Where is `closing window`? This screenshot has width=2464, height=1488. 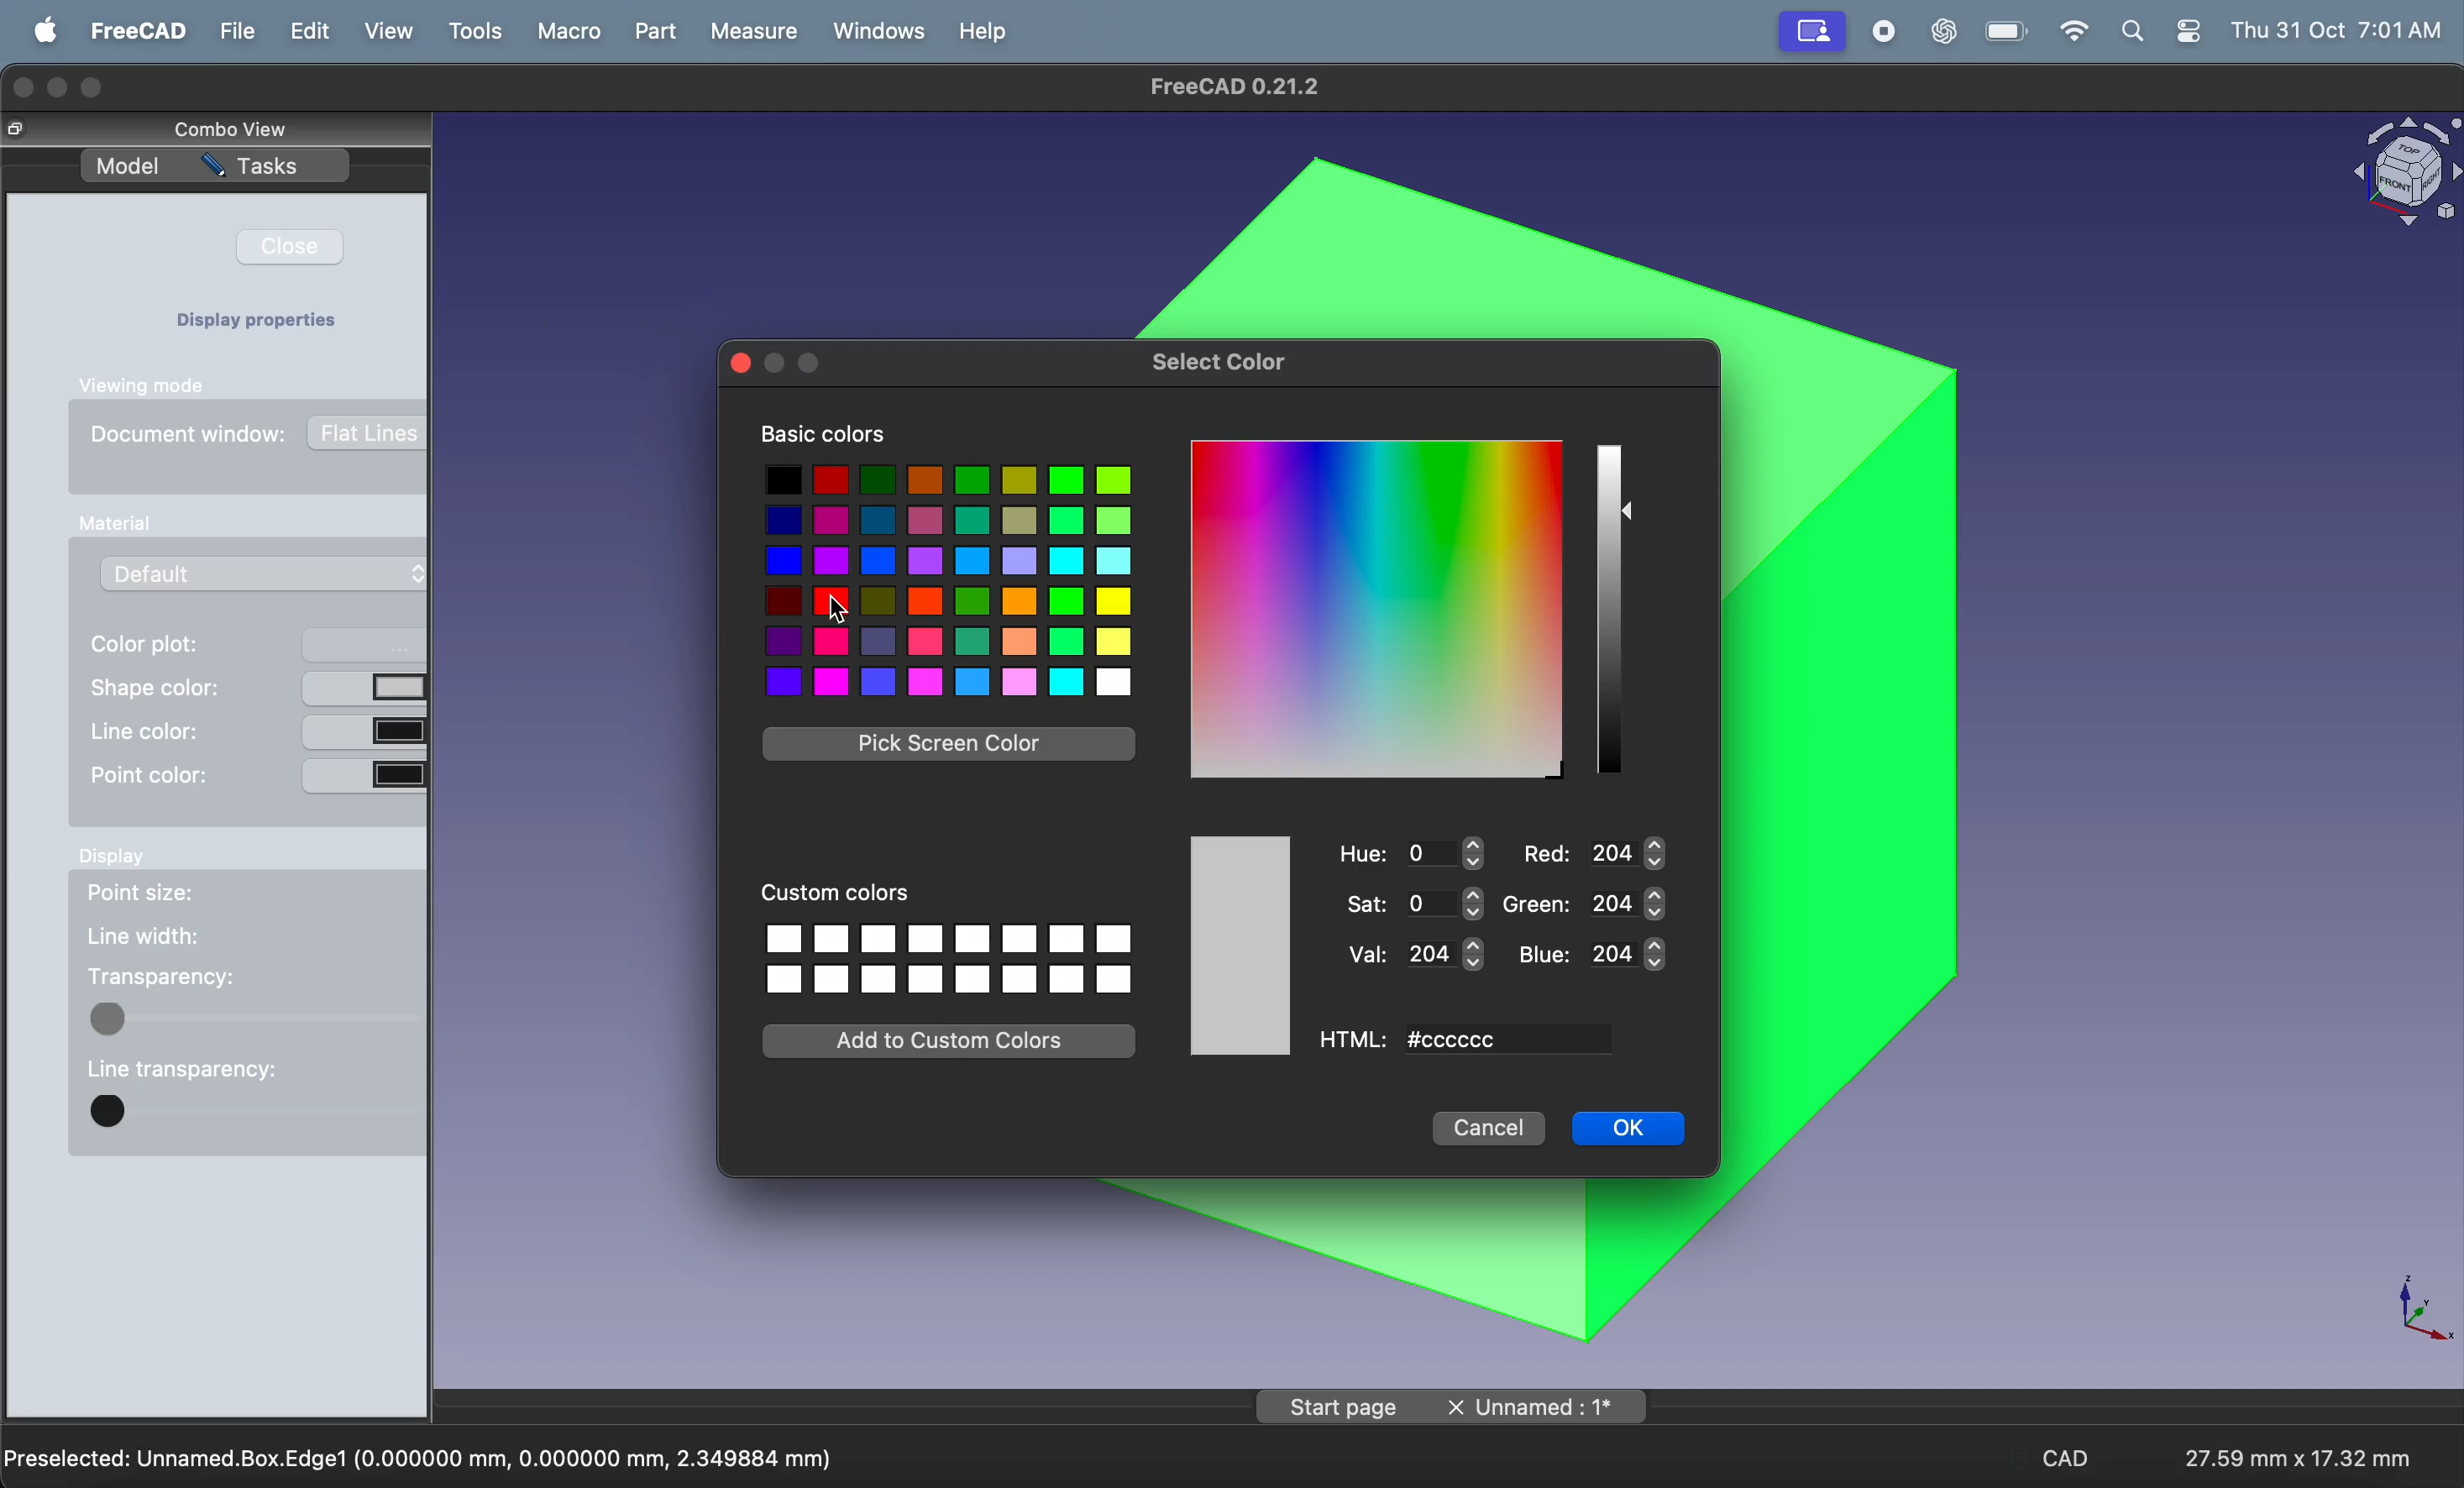 closing window is located at coordinates (24, 85).